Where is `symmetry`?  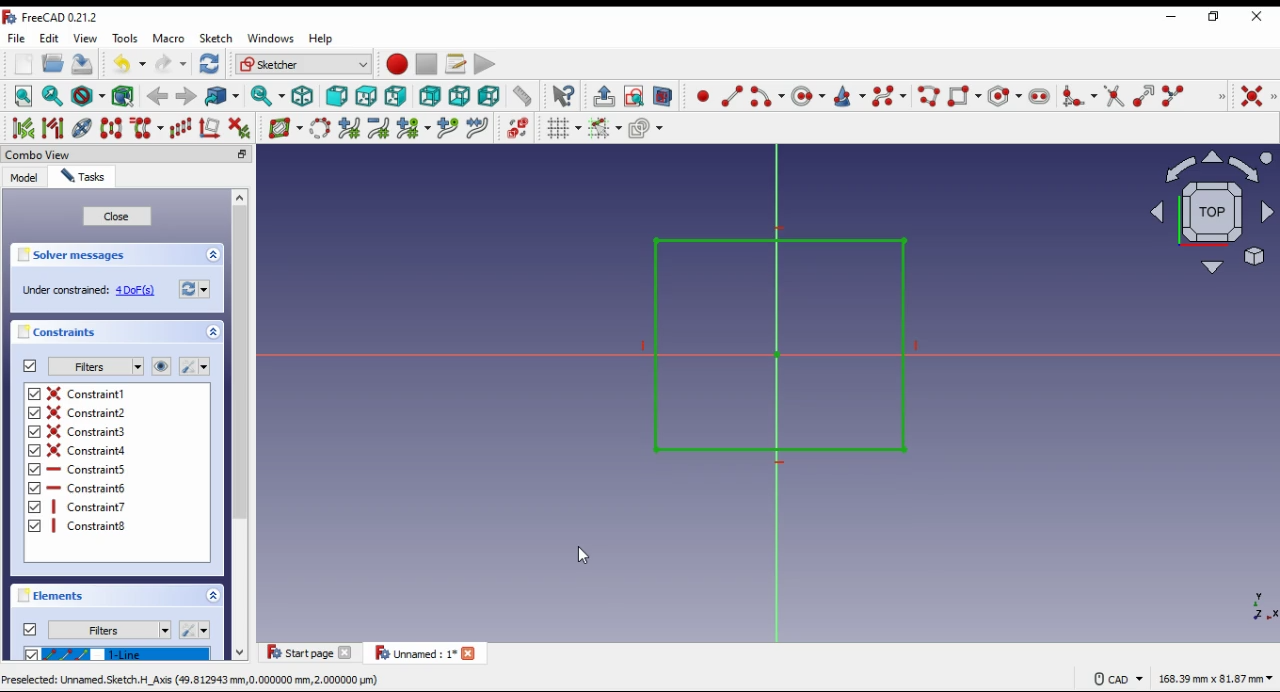 symmetry is located at coordinates (113, 129).